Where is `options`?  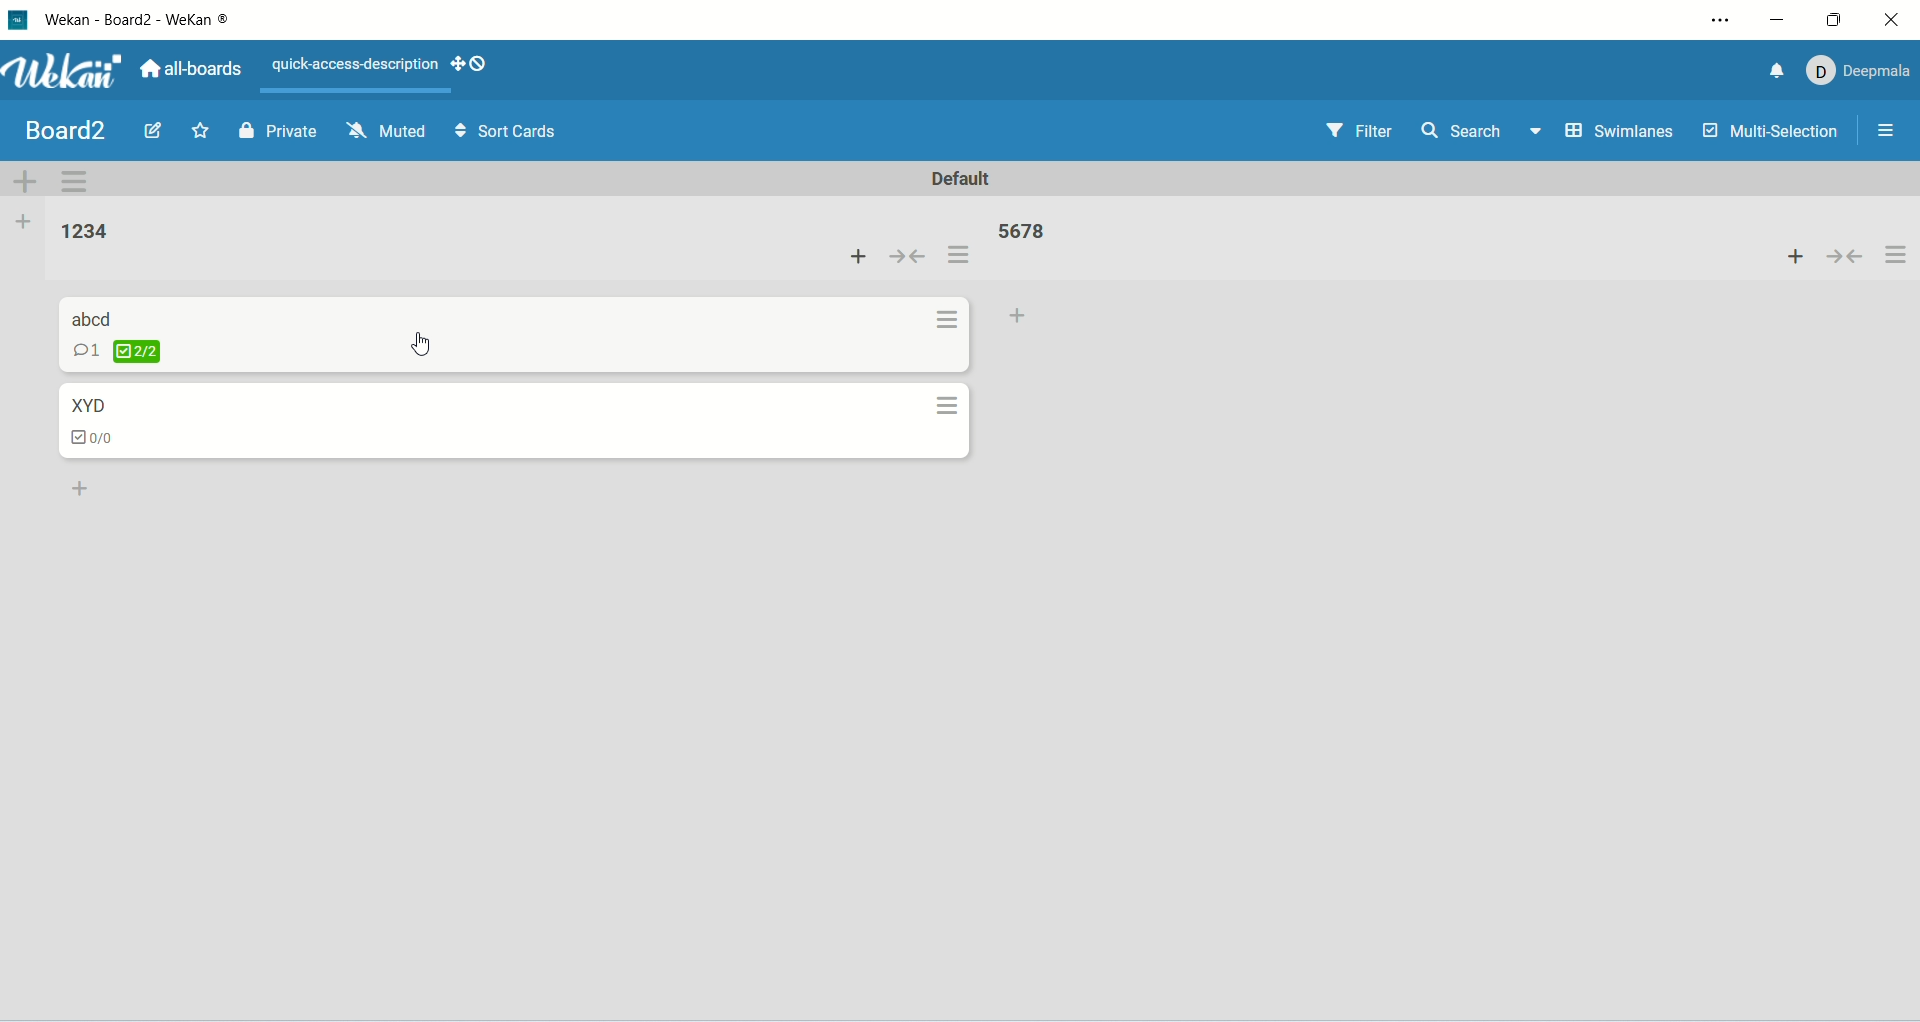
options is located at coordinates (951, 408).